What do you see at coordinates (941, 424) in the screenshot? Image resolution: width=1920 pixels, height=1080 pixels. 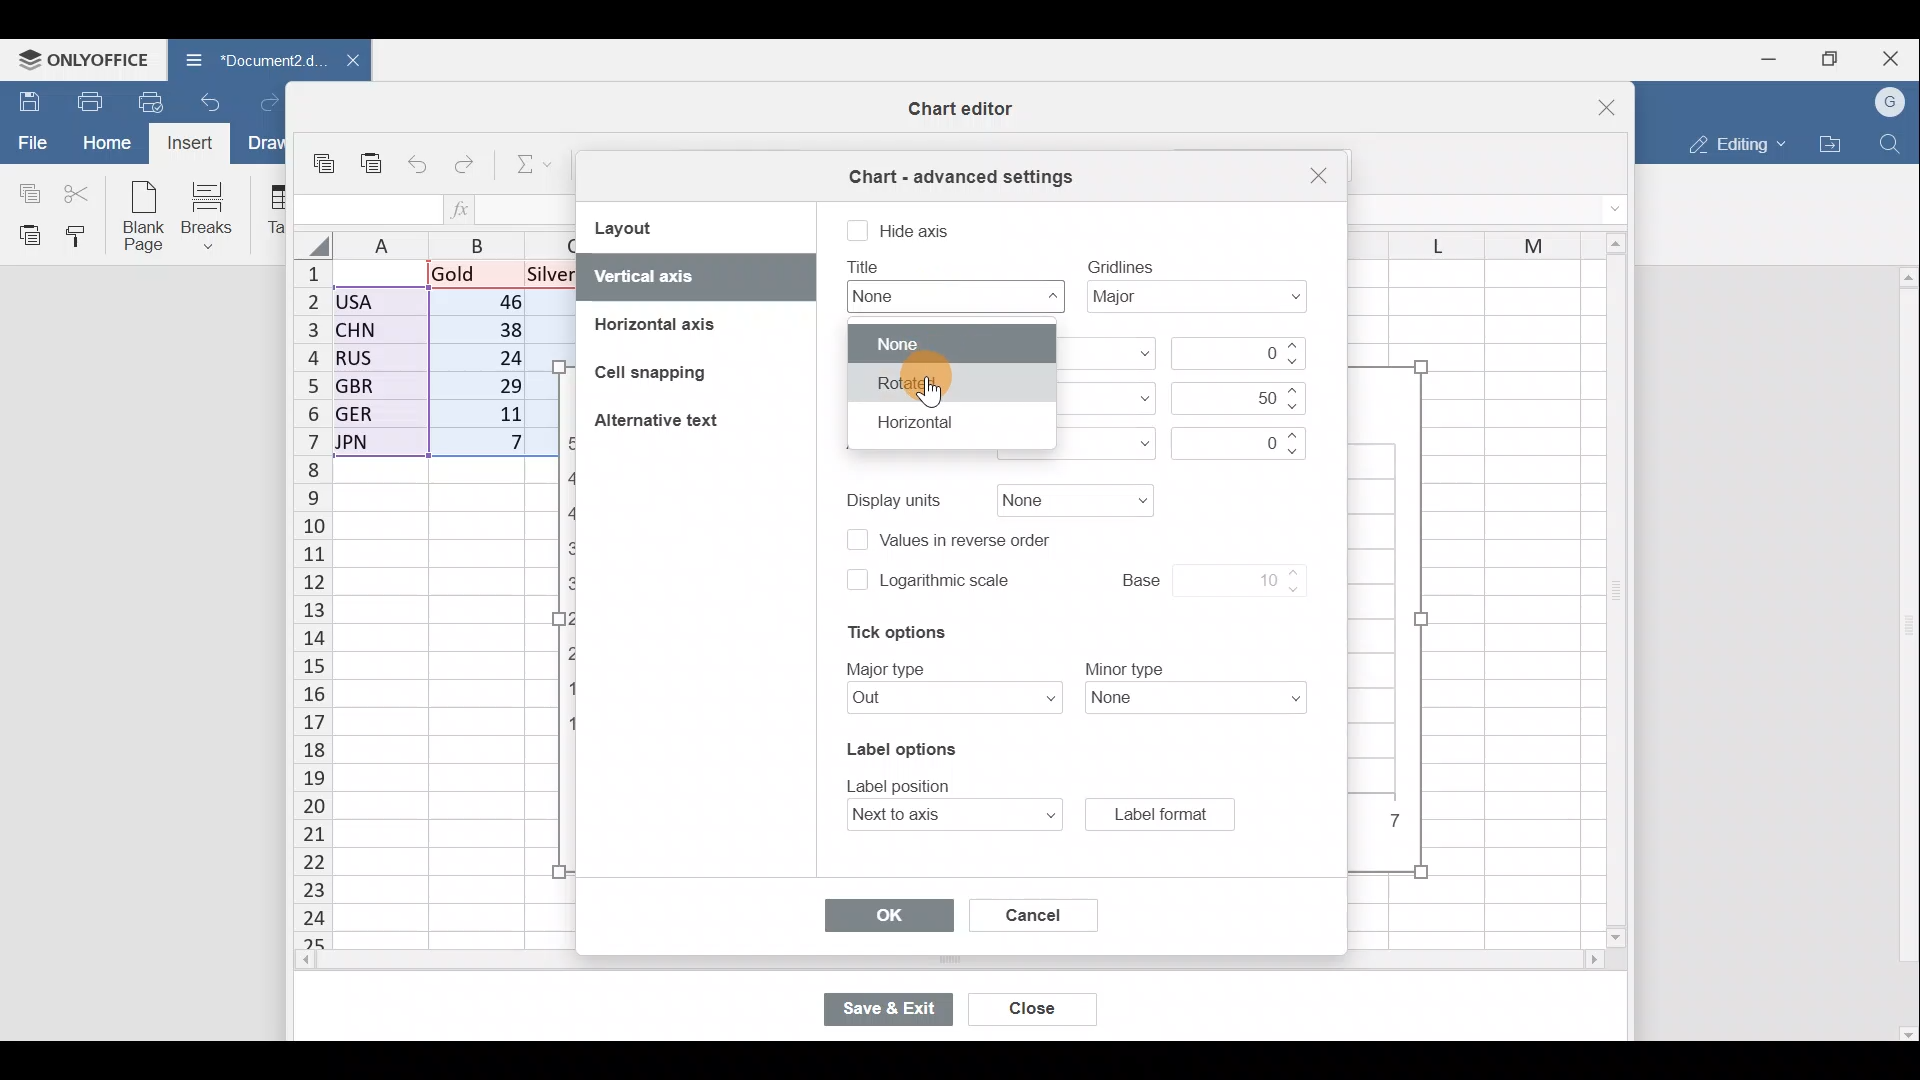 I see `Horizontal` at bounding box center [941, 424].